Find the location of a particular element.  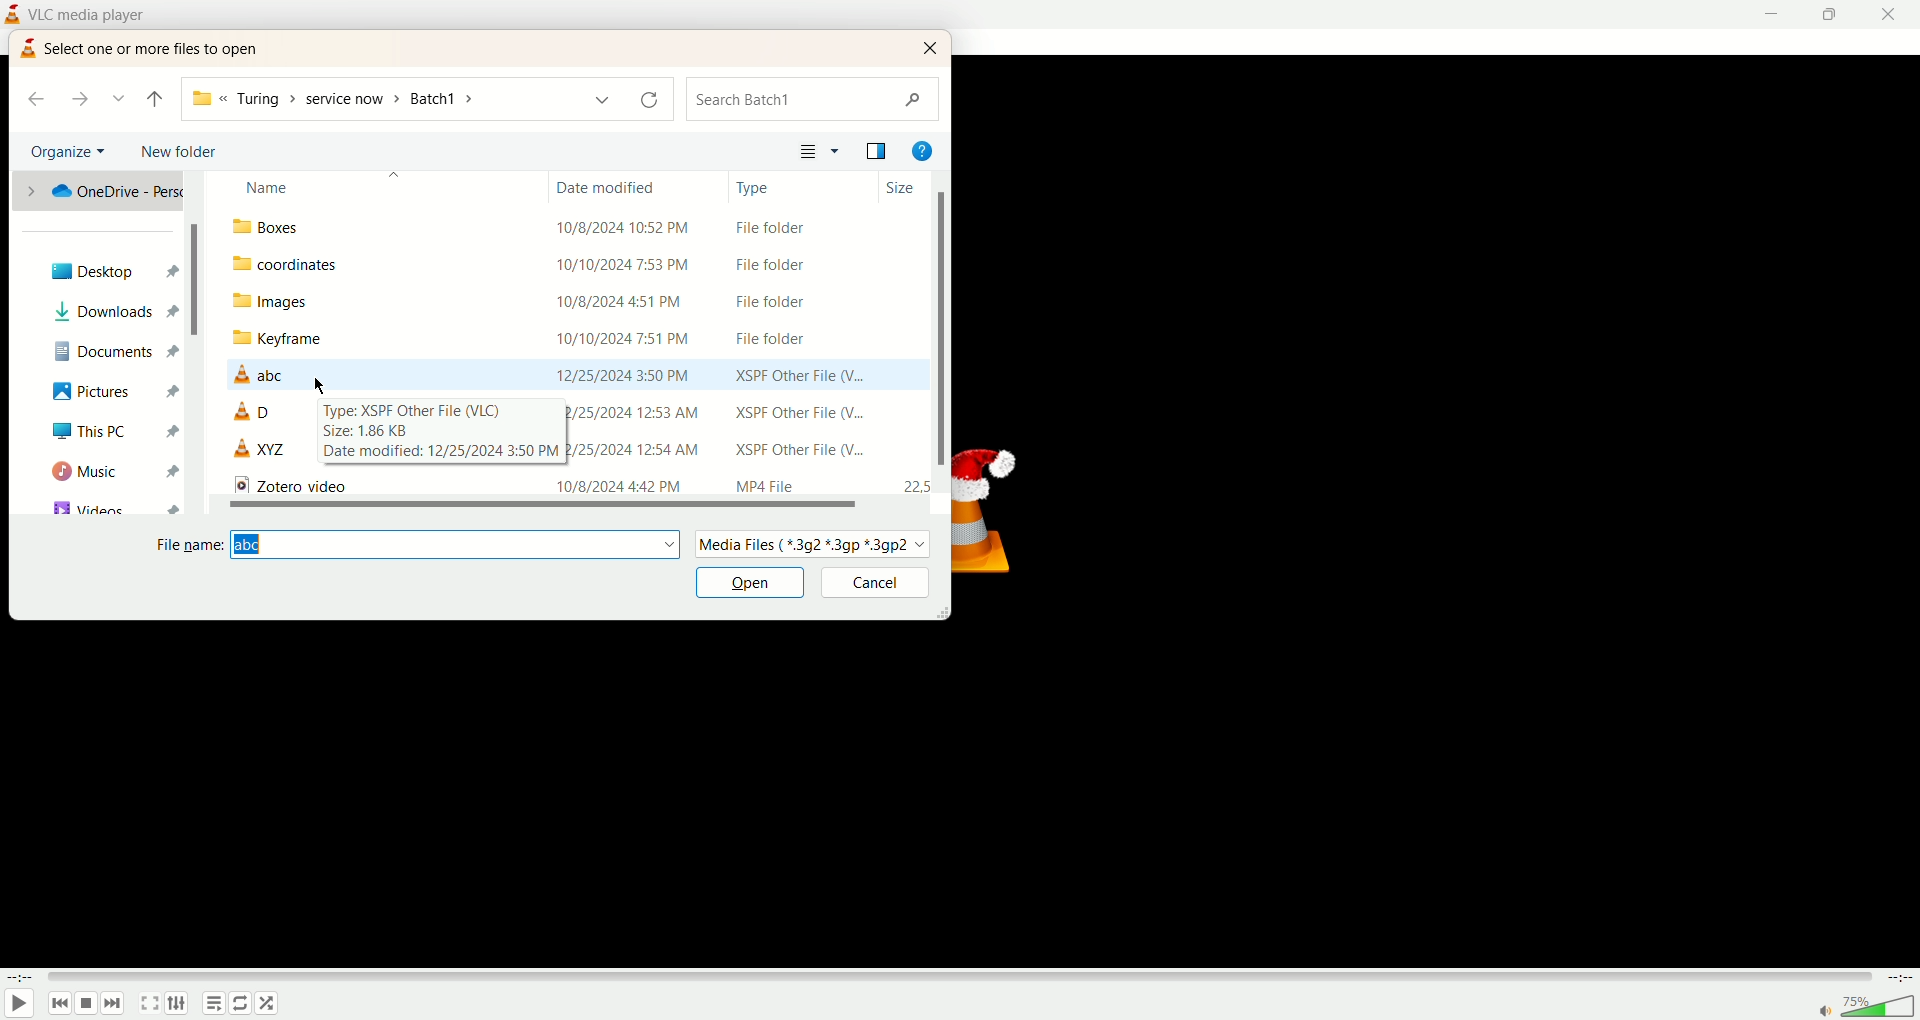

close is located at coordinates (933, 47).